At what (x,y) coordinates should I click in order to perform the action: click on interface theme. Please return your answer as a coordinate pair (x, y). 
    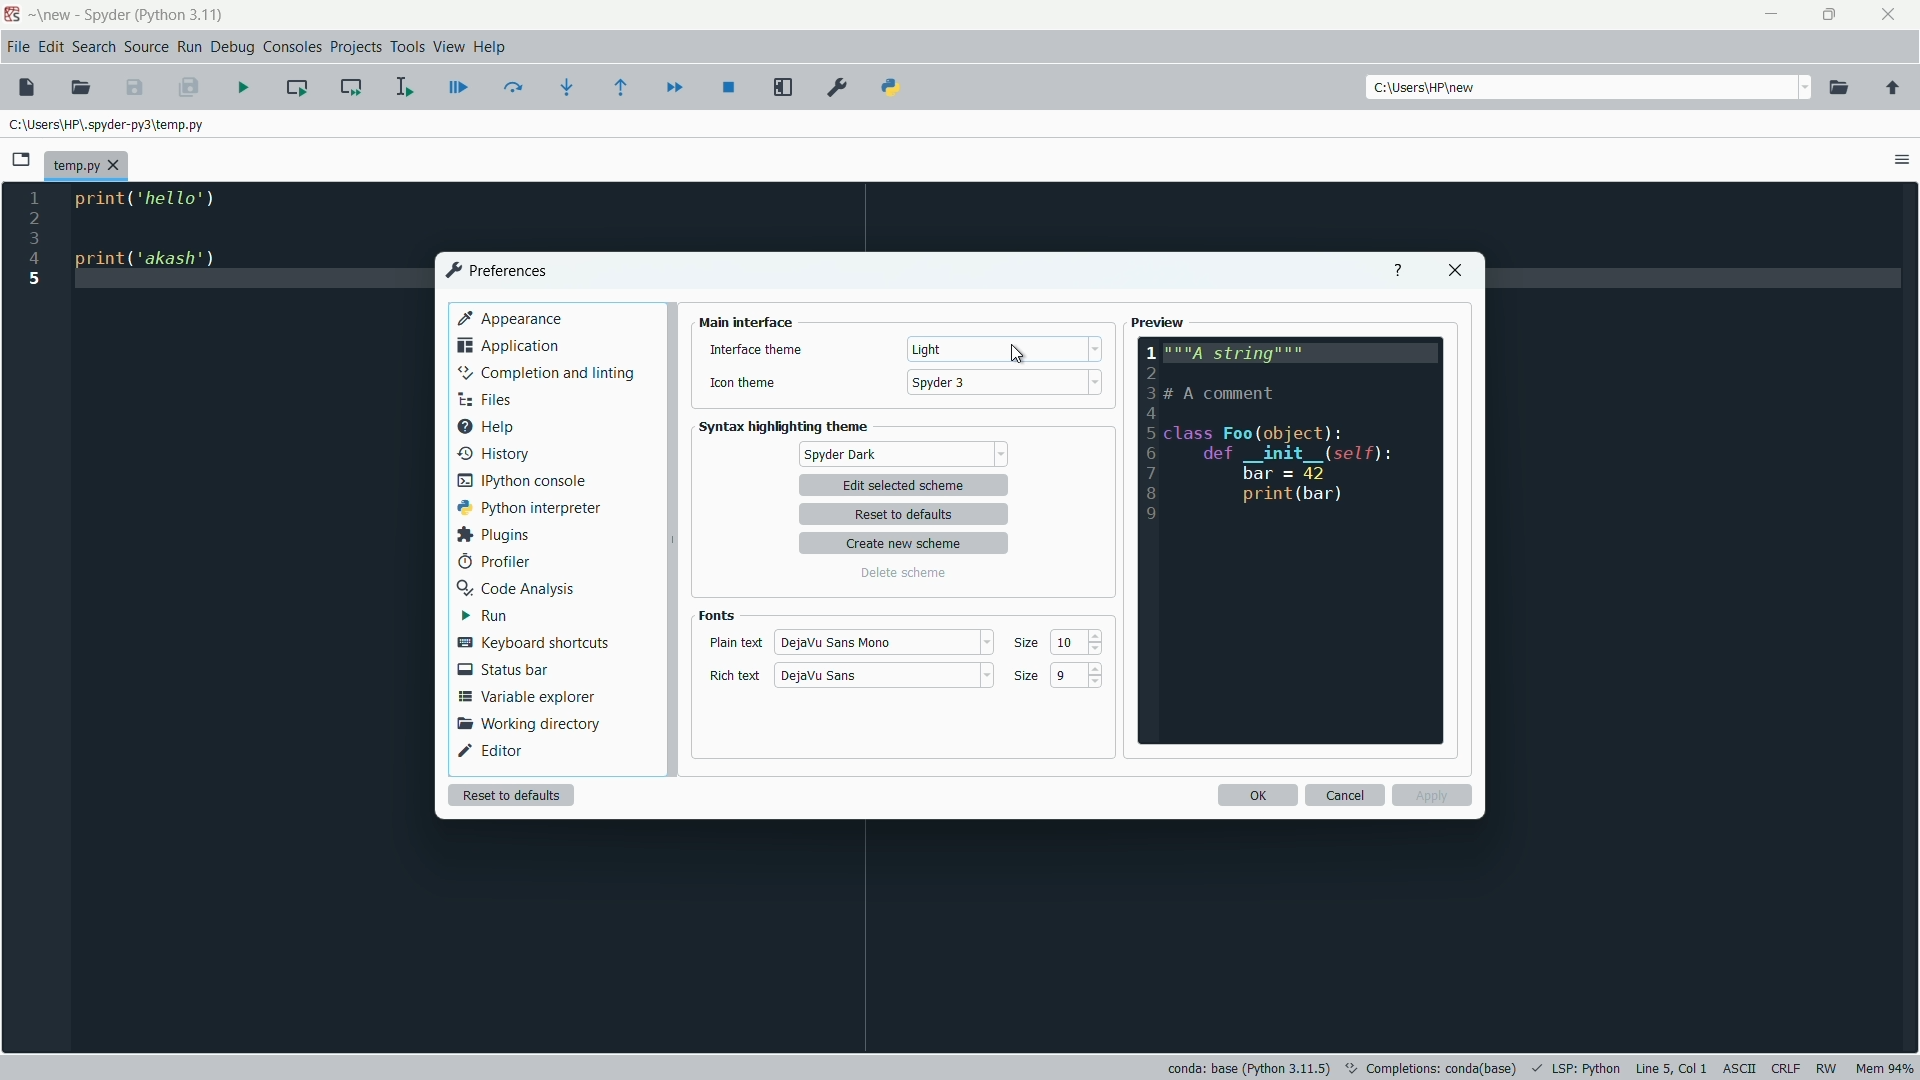
    Looking at the image, I should click on (755, 350).